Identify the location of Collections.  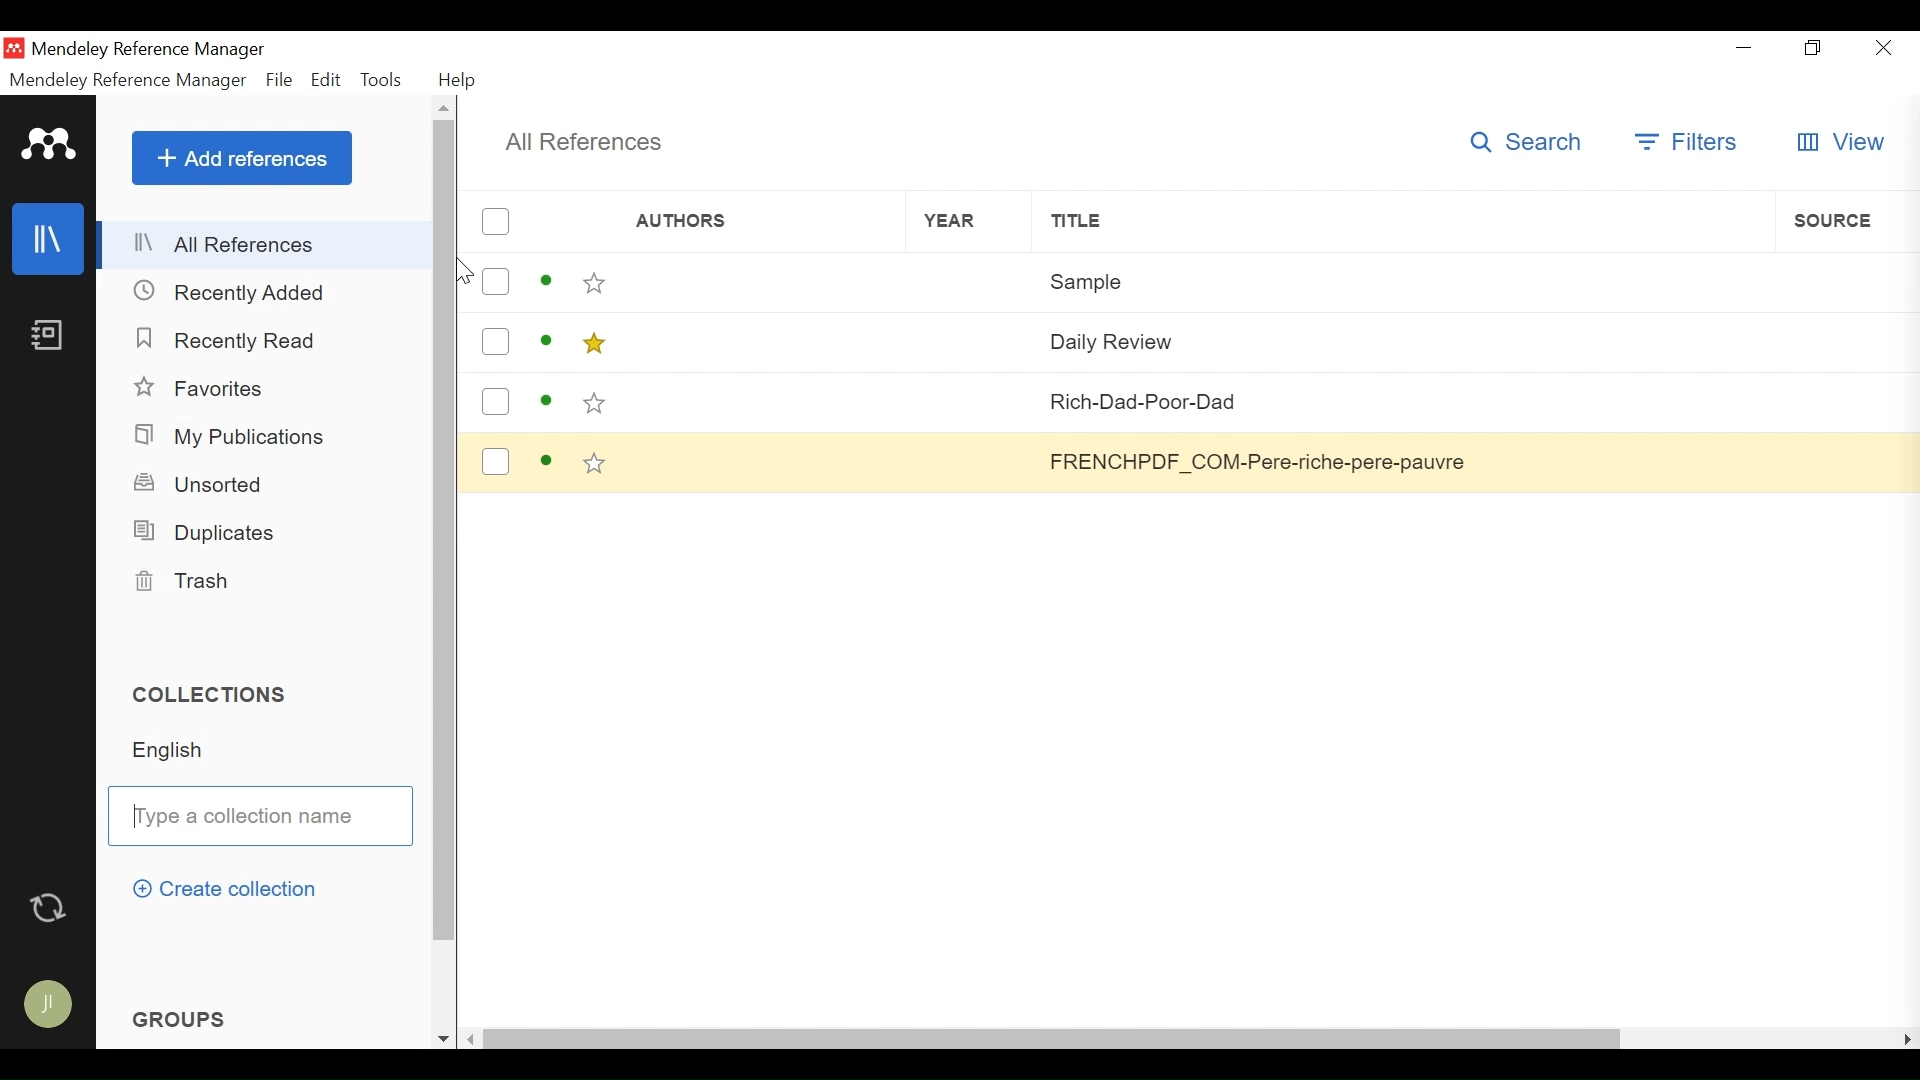
(219, 694).